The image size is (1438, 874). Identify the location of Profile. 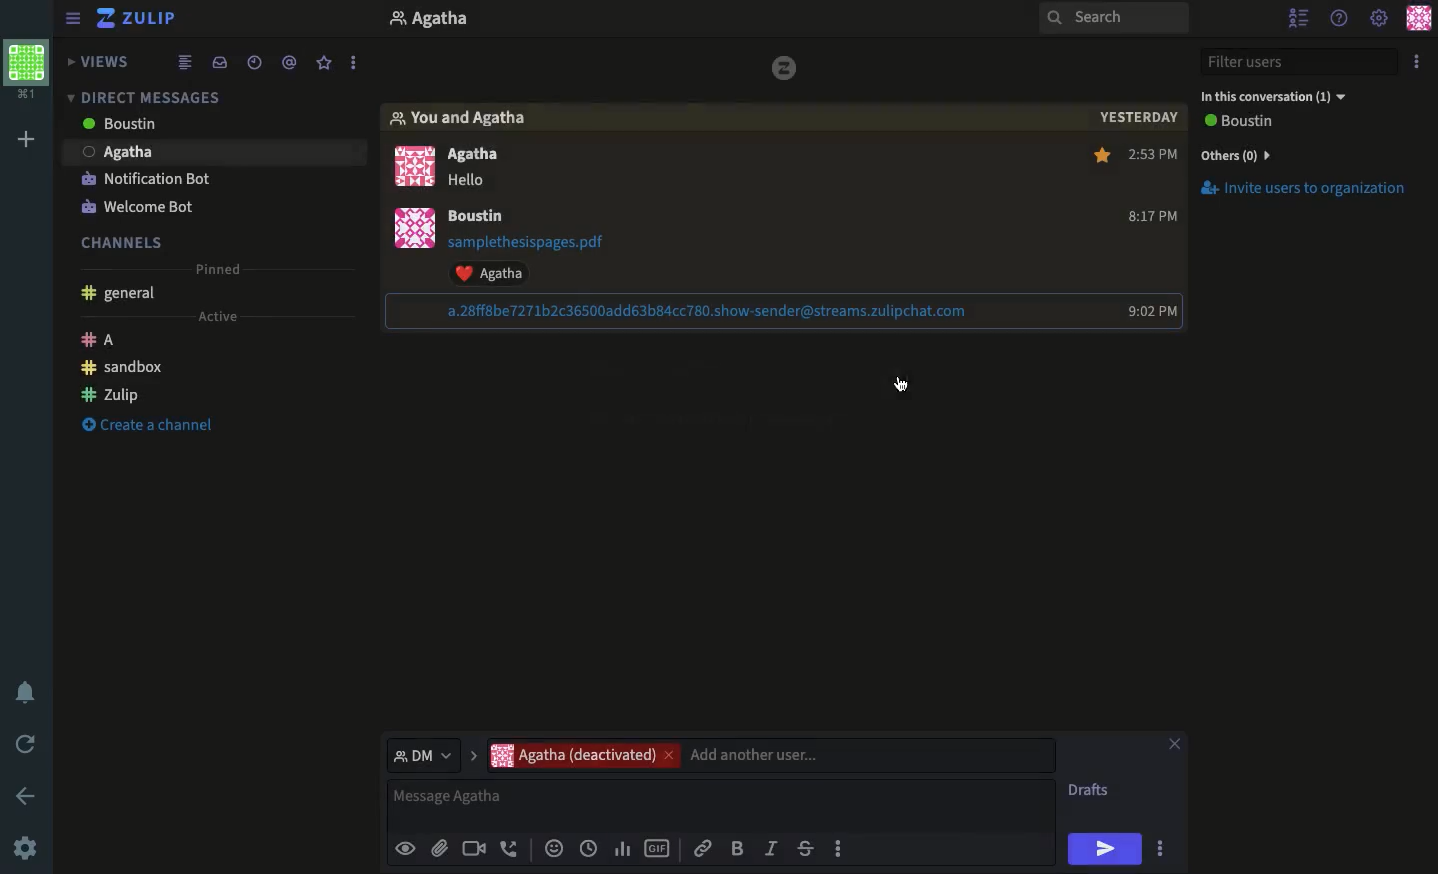
(27, 73).